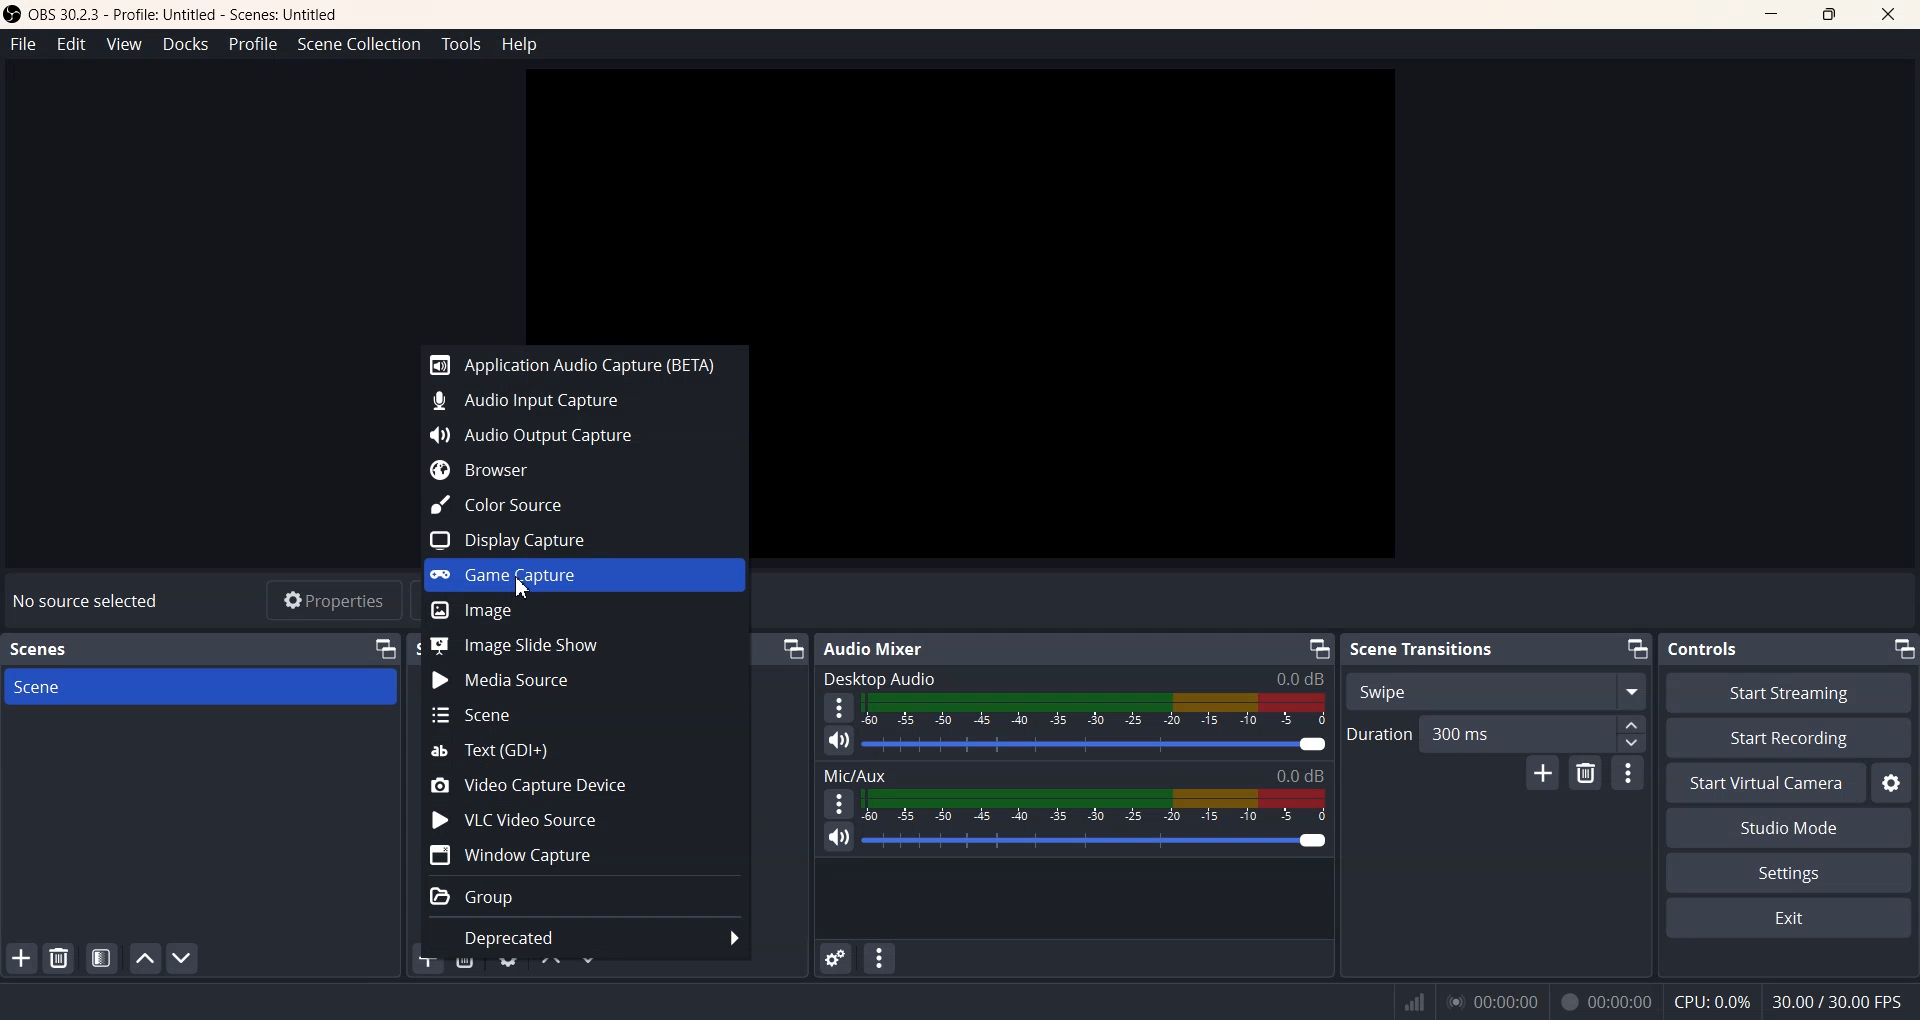  I want to click on Close, so click(1888, 15).